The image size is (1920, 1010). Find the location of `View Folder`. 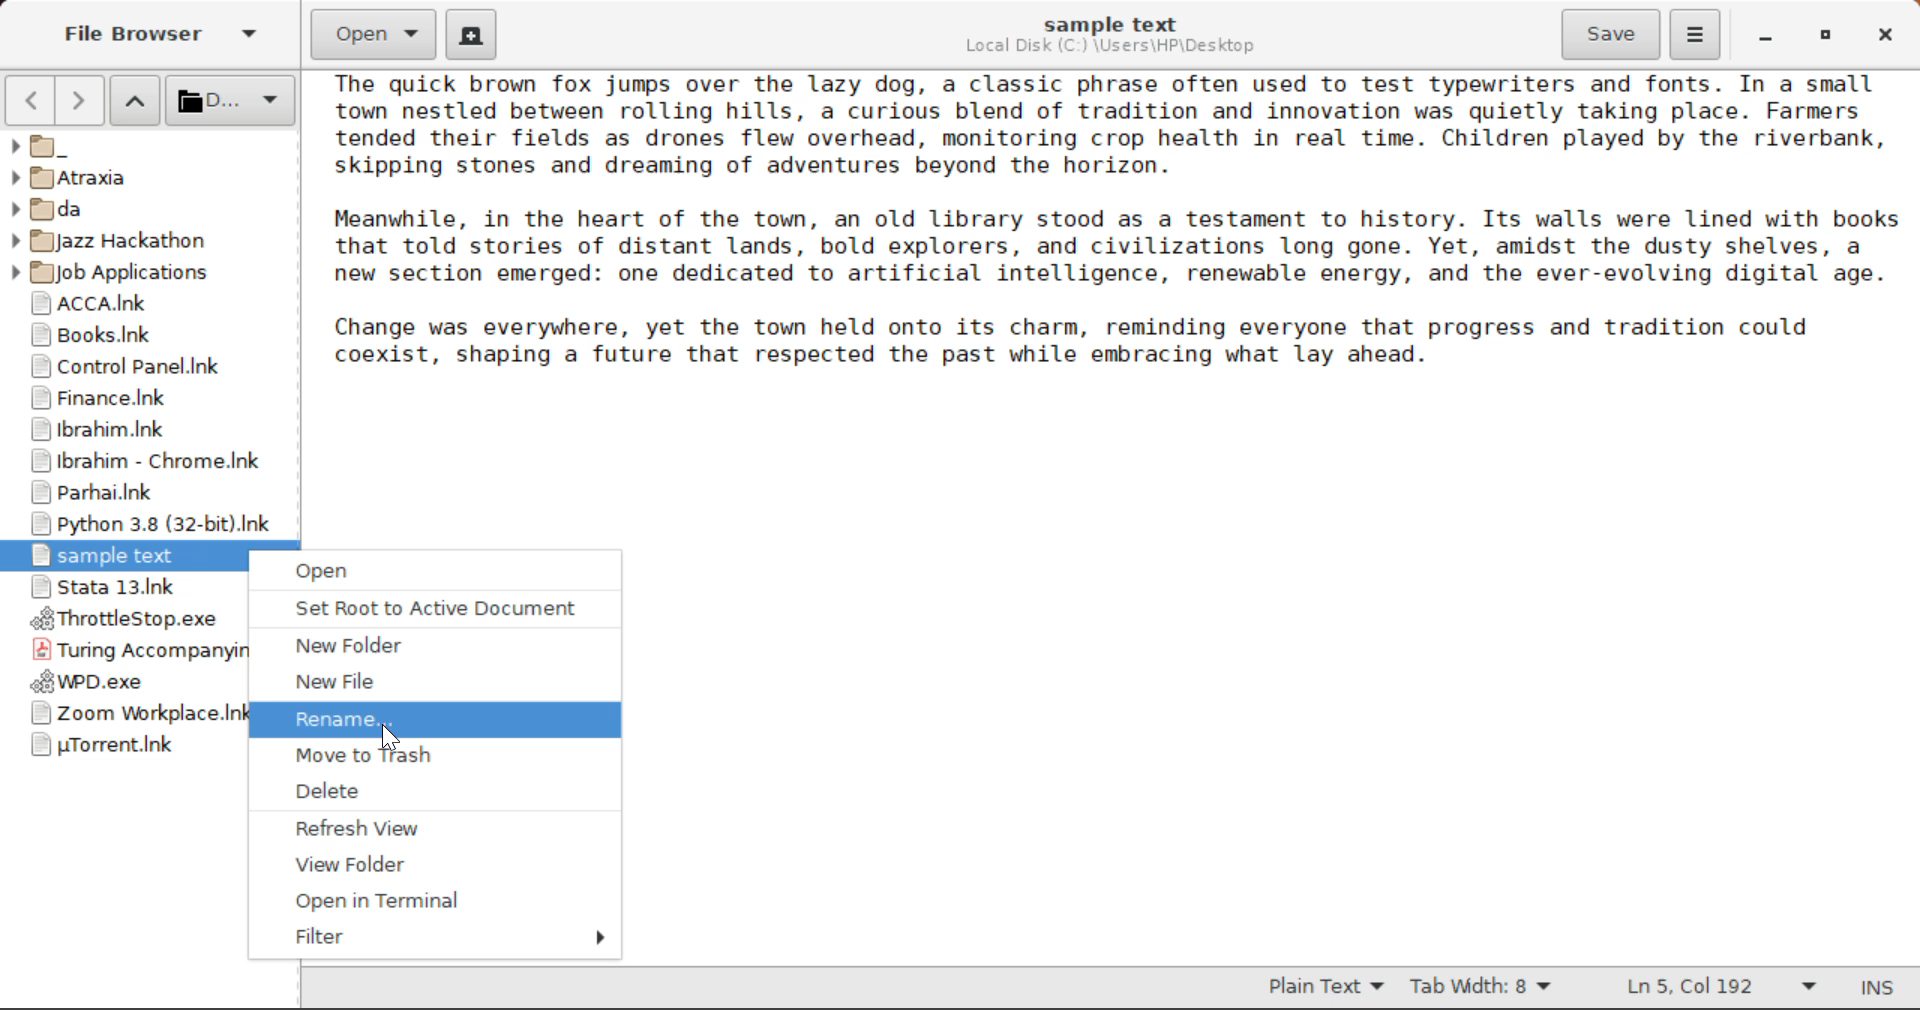

View Folder is located at coordinates (432, 867).